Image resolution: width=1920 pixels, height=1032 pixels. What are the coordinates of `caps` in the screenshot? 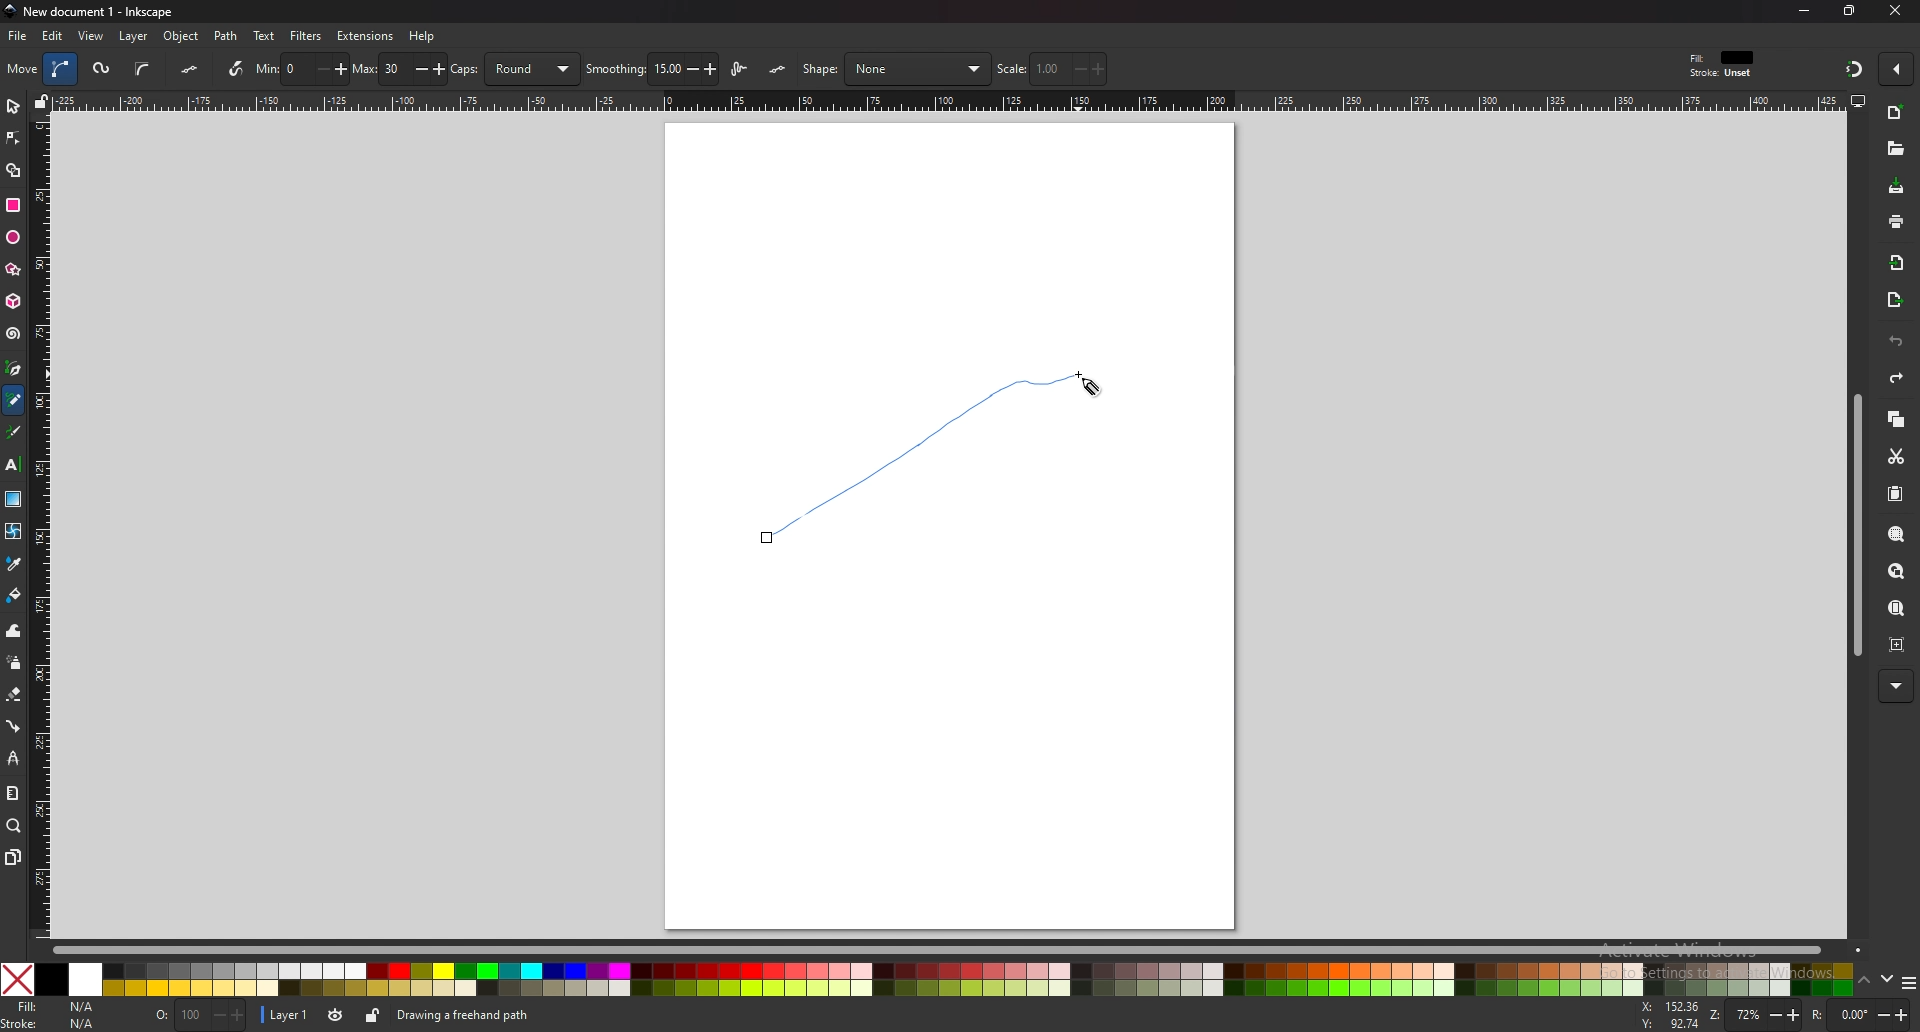 It's located at (515, 68).